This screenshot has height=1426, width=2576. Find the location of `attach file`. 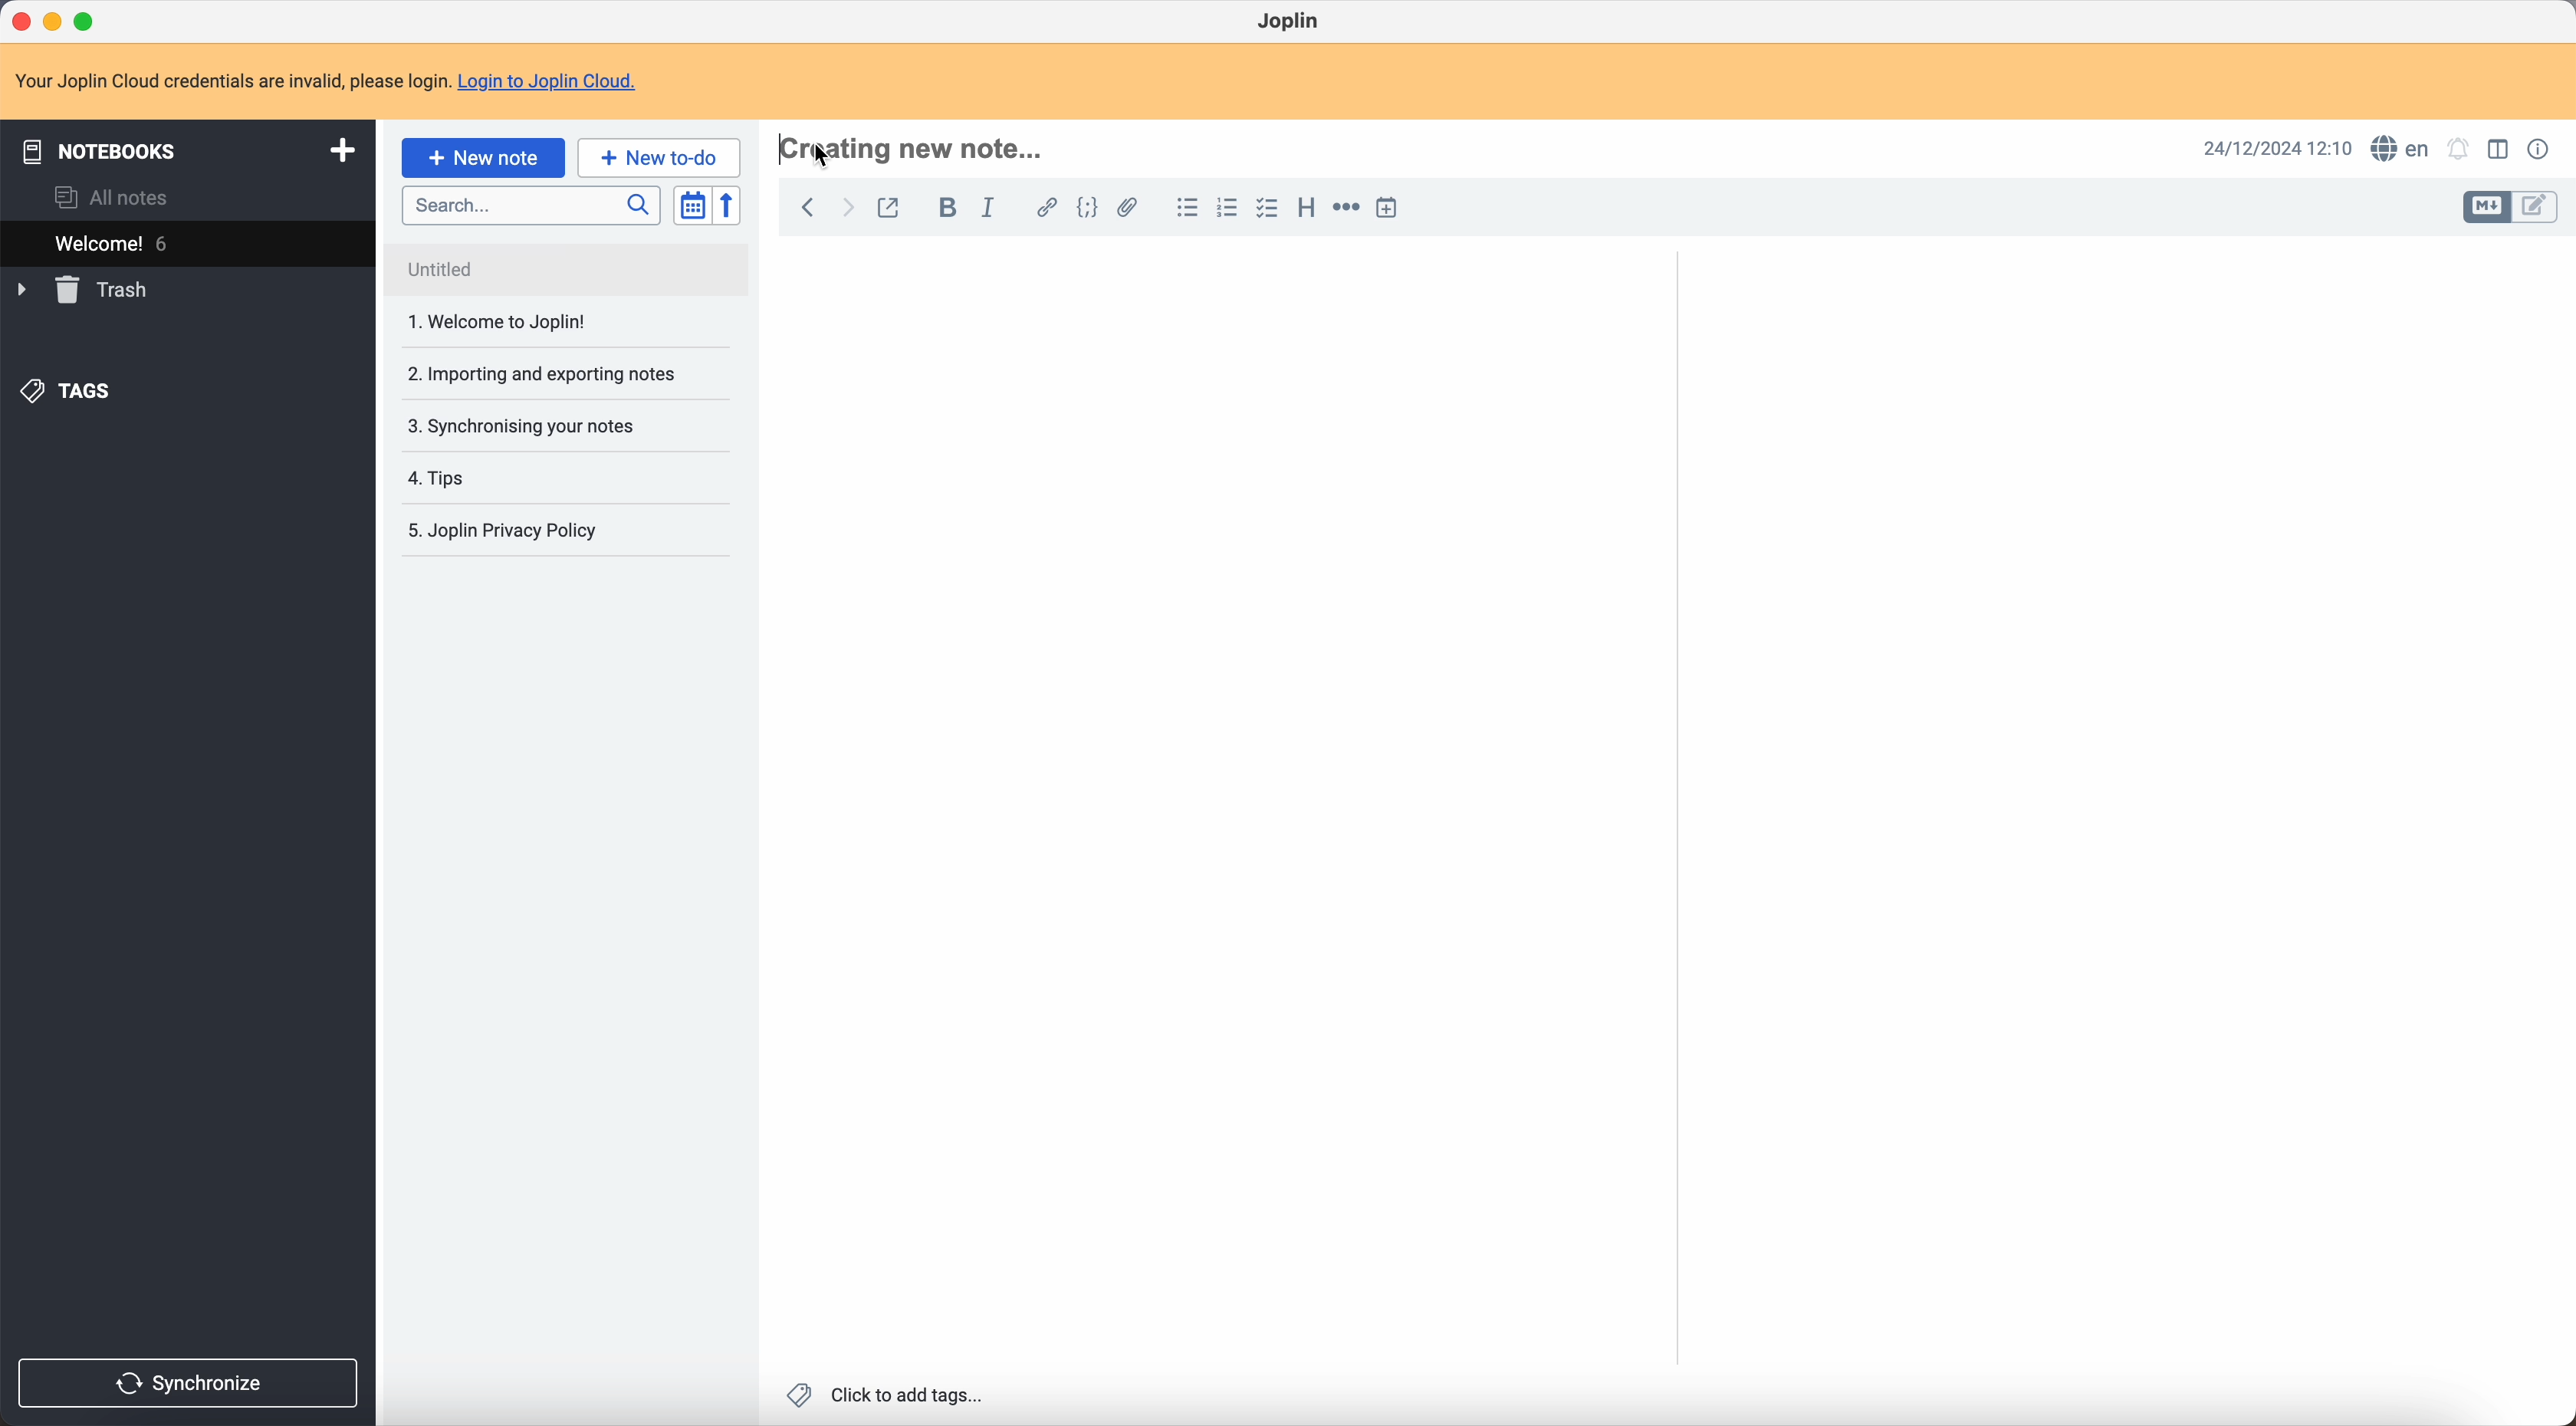

attach file is located at coordinates (1132, 208).